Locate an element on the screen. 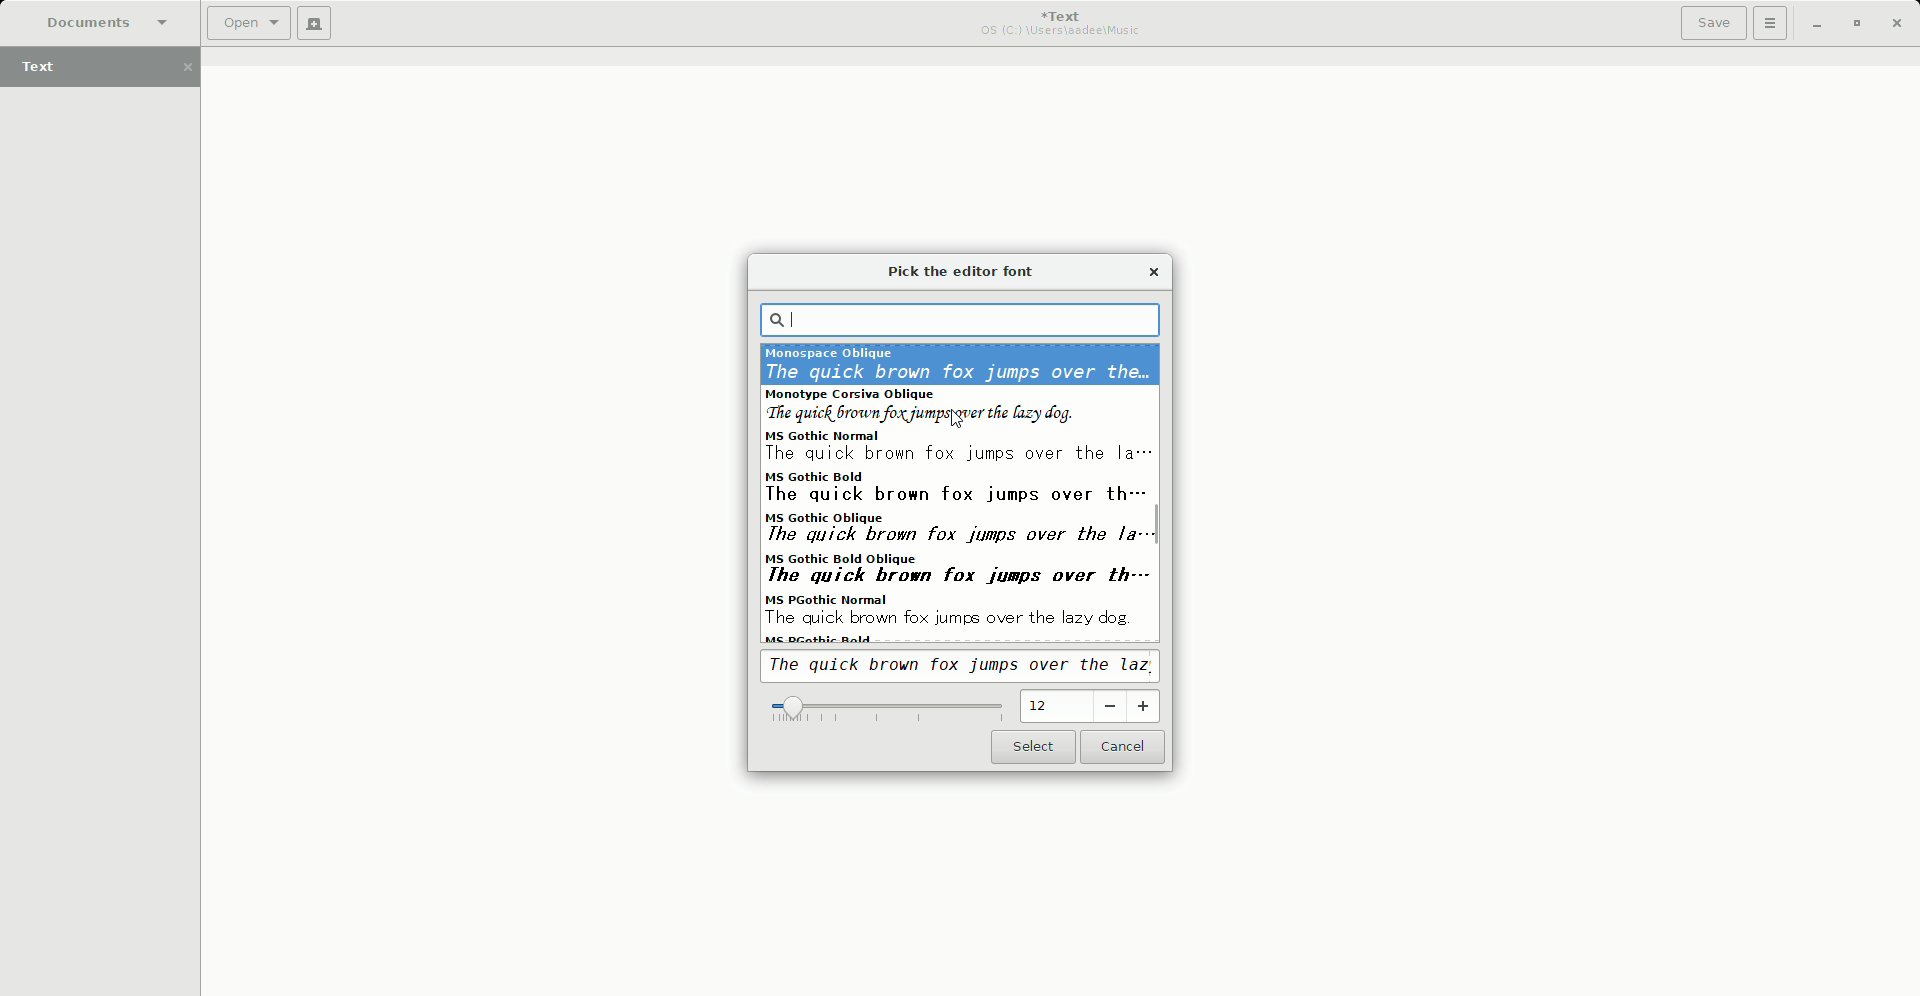  Gothic Bold is located at coordinates (962, 487).